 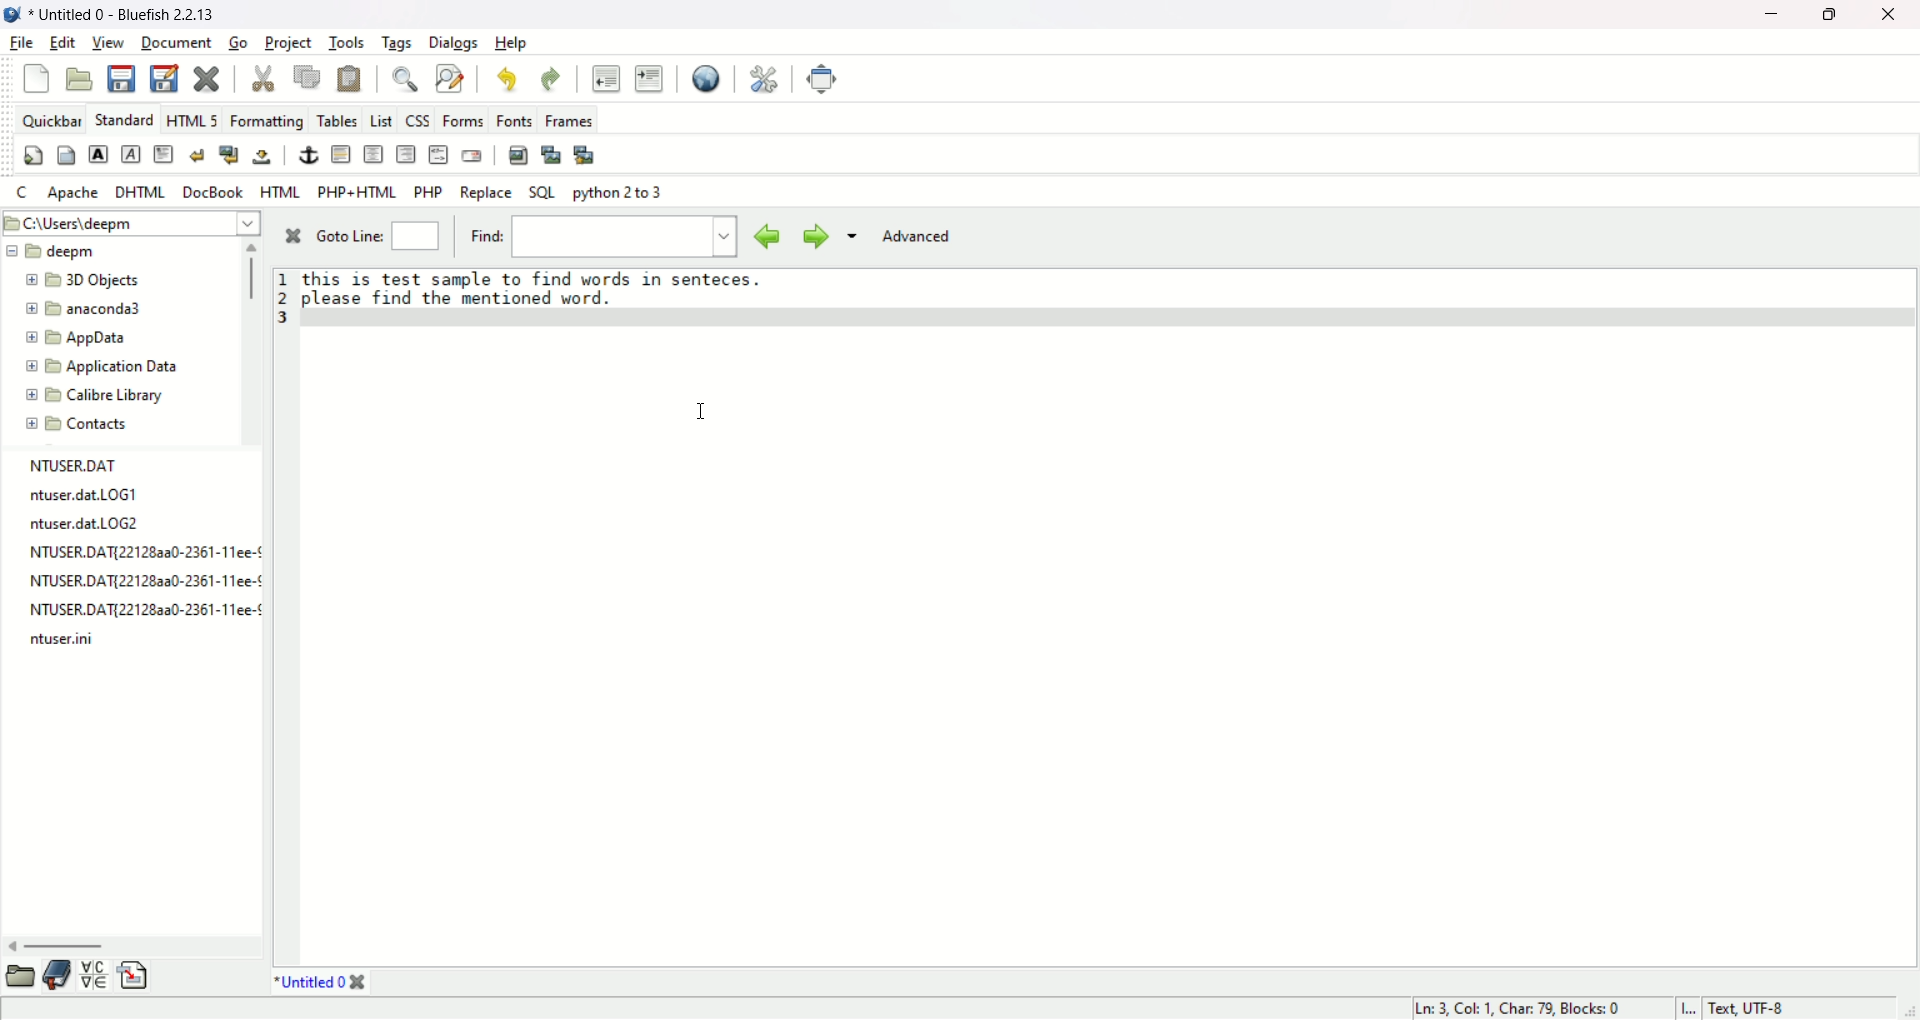 What do you see at coordinates (142, 191) in the screenshot?
I see `DHTML` at bounding box center [142, 191].